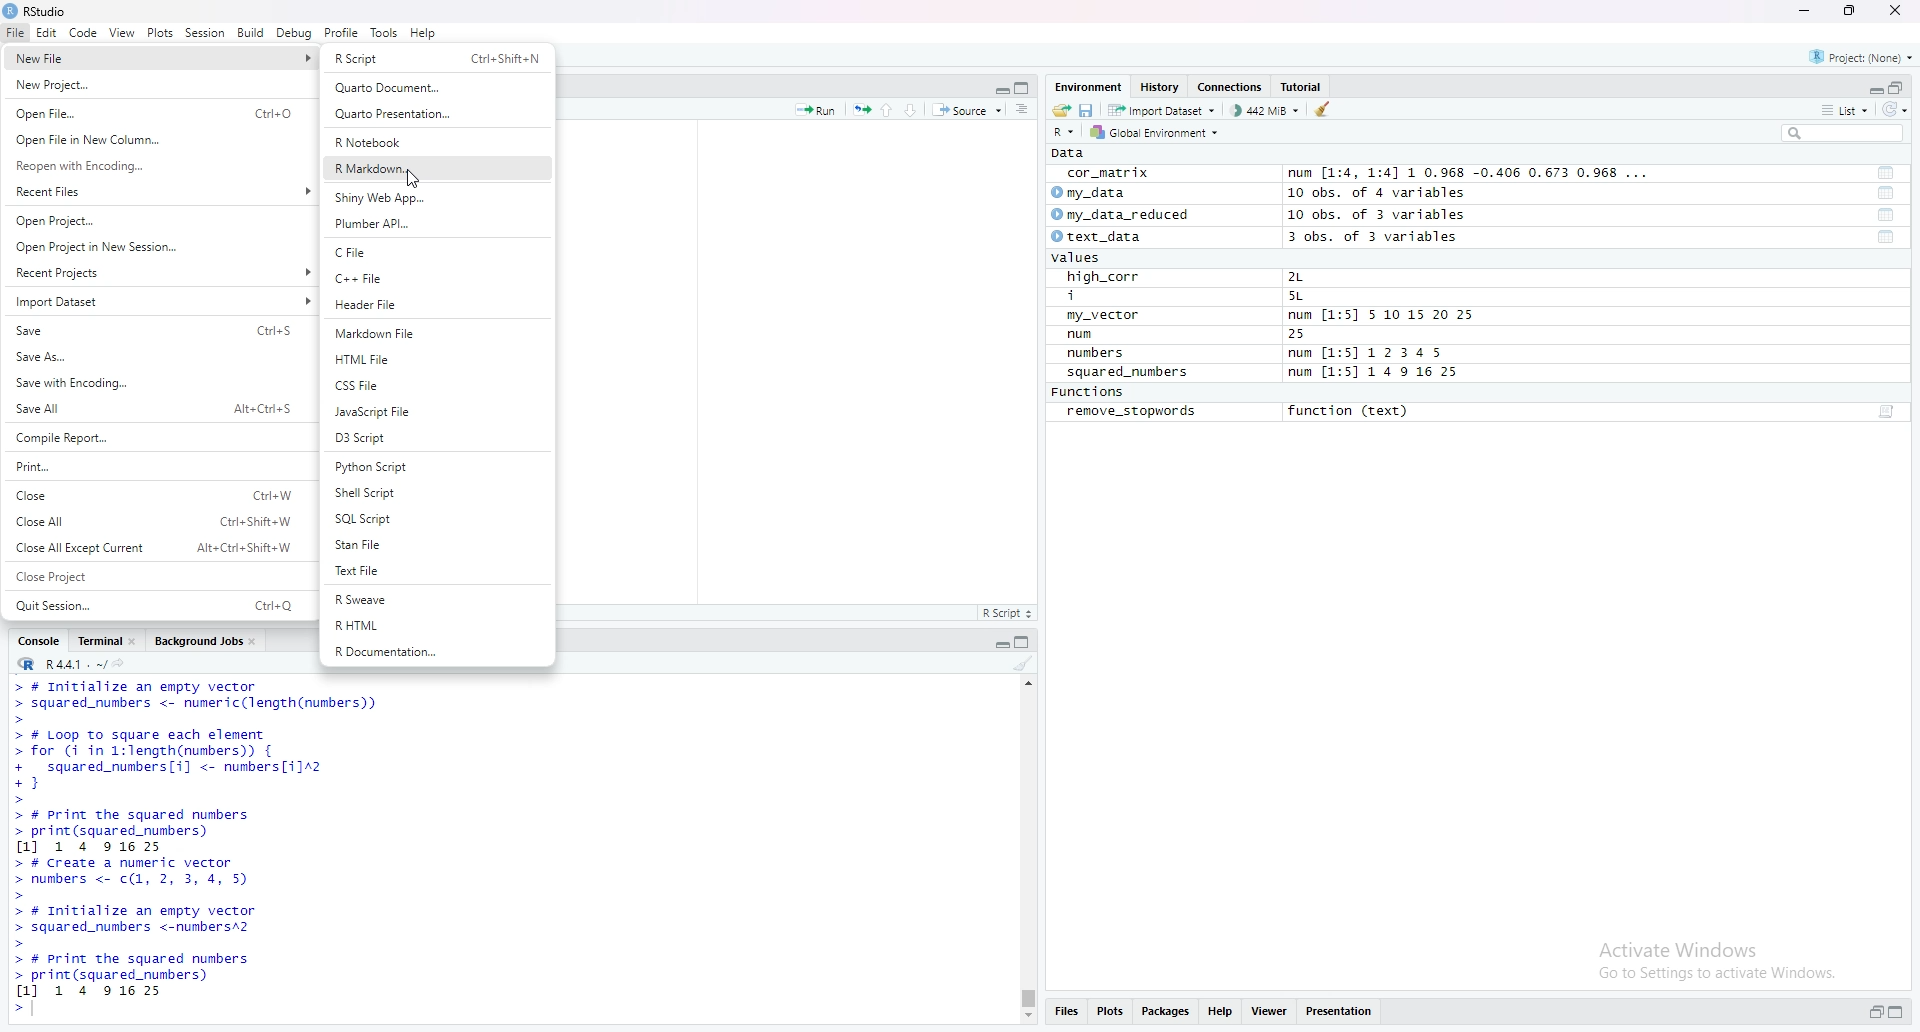 Image resolution: width=1920 pixels, height=1032 pixels. What do you see at coordinates (1132, 215) in the screenshot?
I see `my_data_reduced` at bounding box center [1132, 215].